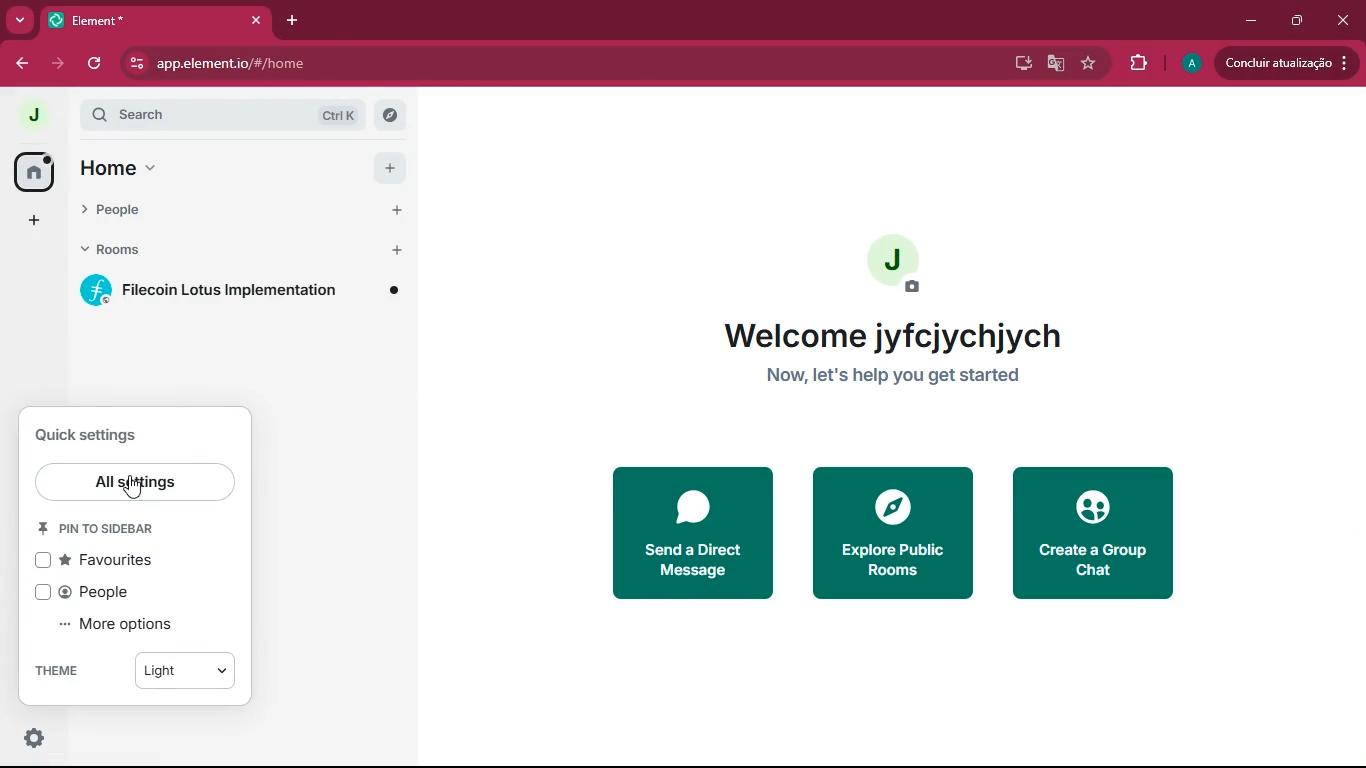  Describe the element at coordinates (18, 64) in the screenshot. I see `back` at that location.